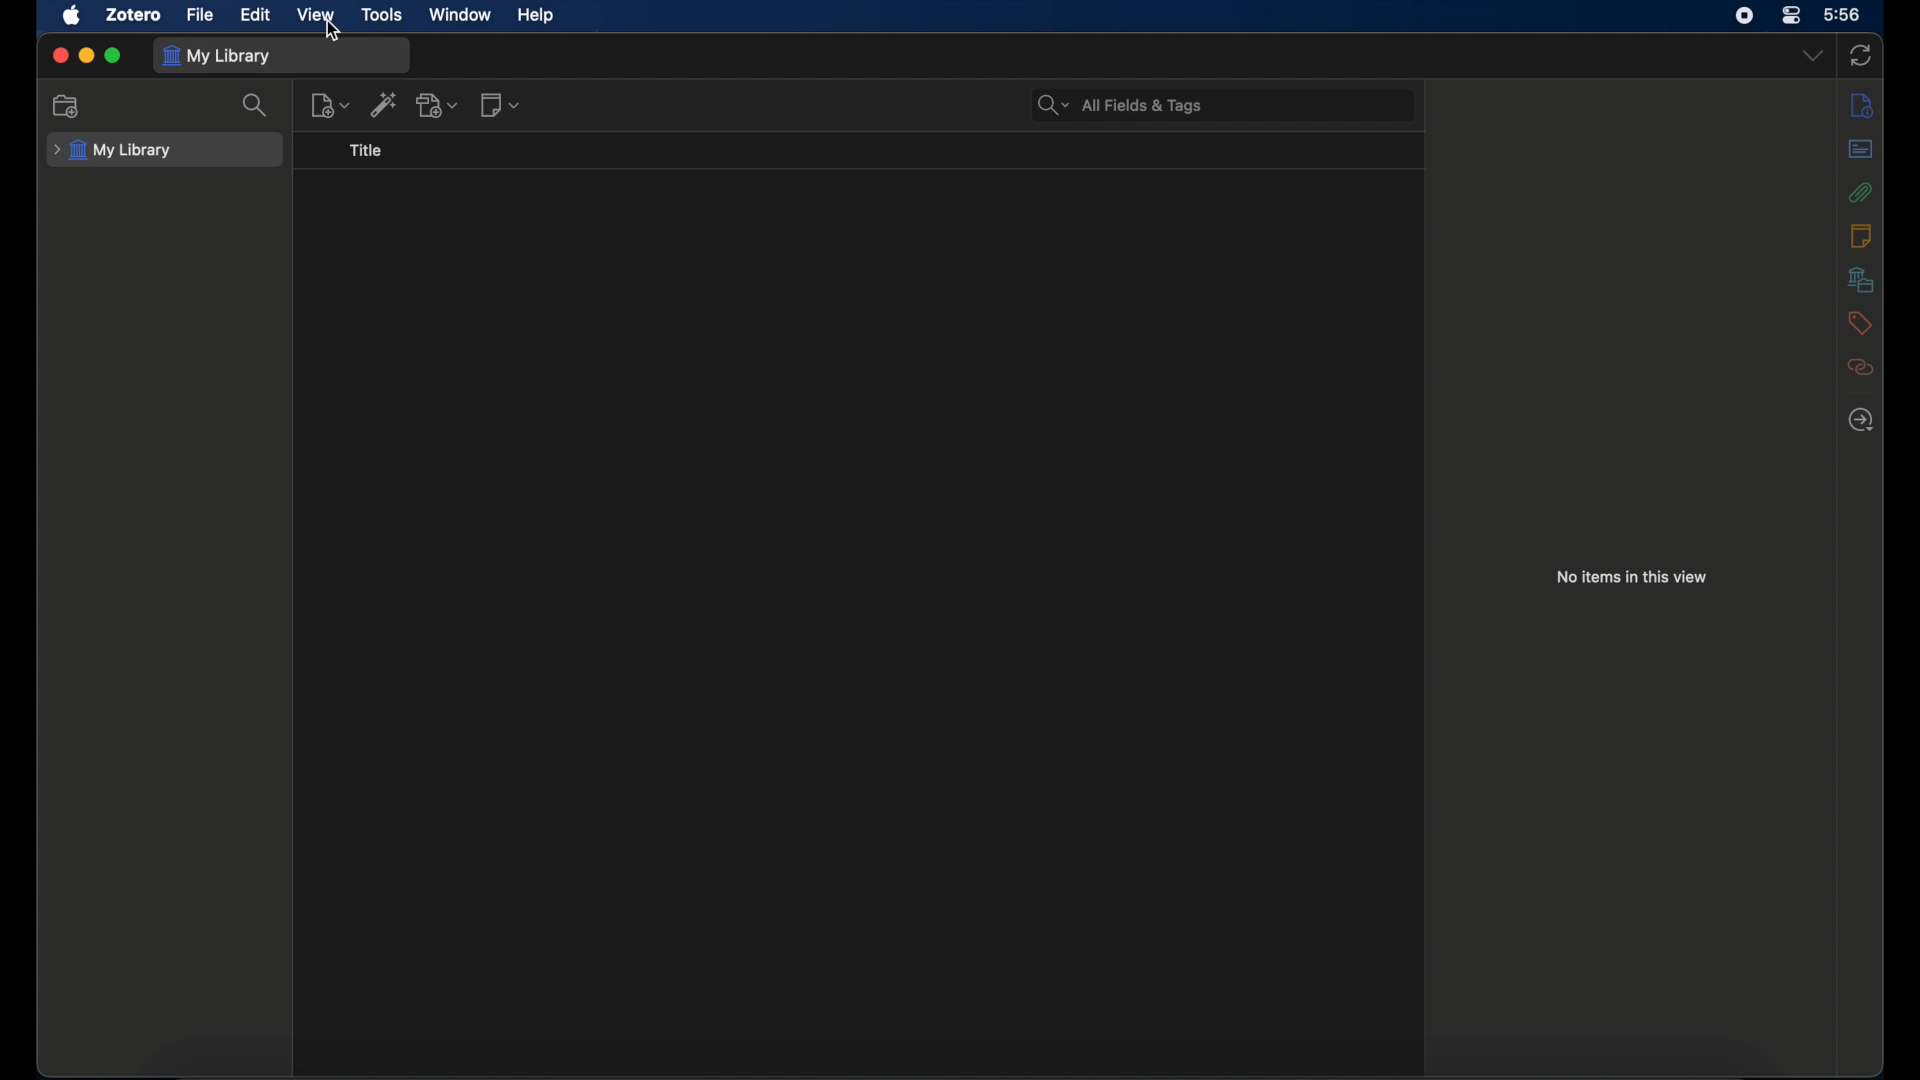 Image resolution: width=1920 pixels, height=1080 pixels. Describe the element at coordinates (1744, 15) in the screenshot. I see `screen recorder ` at that location.